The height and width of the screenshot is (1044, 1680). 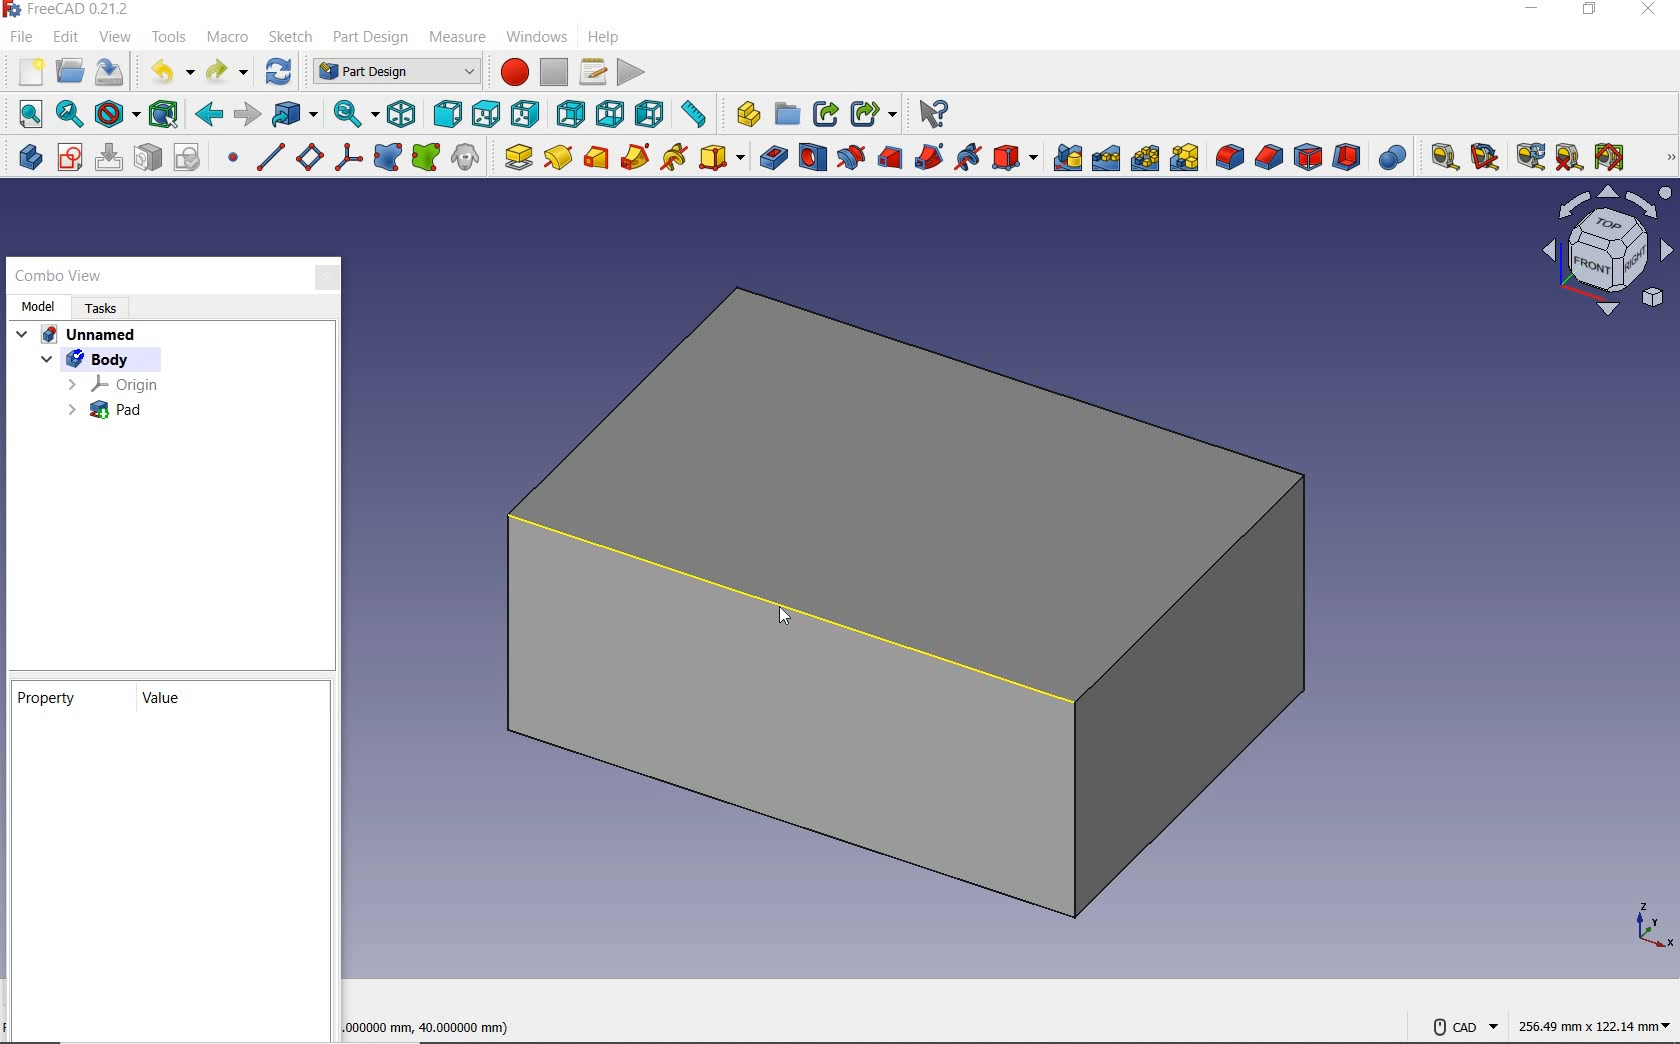 What do you see at coordinates (112, 384) in the screenshot?
I see `origin` at bounding box center [112, 384].